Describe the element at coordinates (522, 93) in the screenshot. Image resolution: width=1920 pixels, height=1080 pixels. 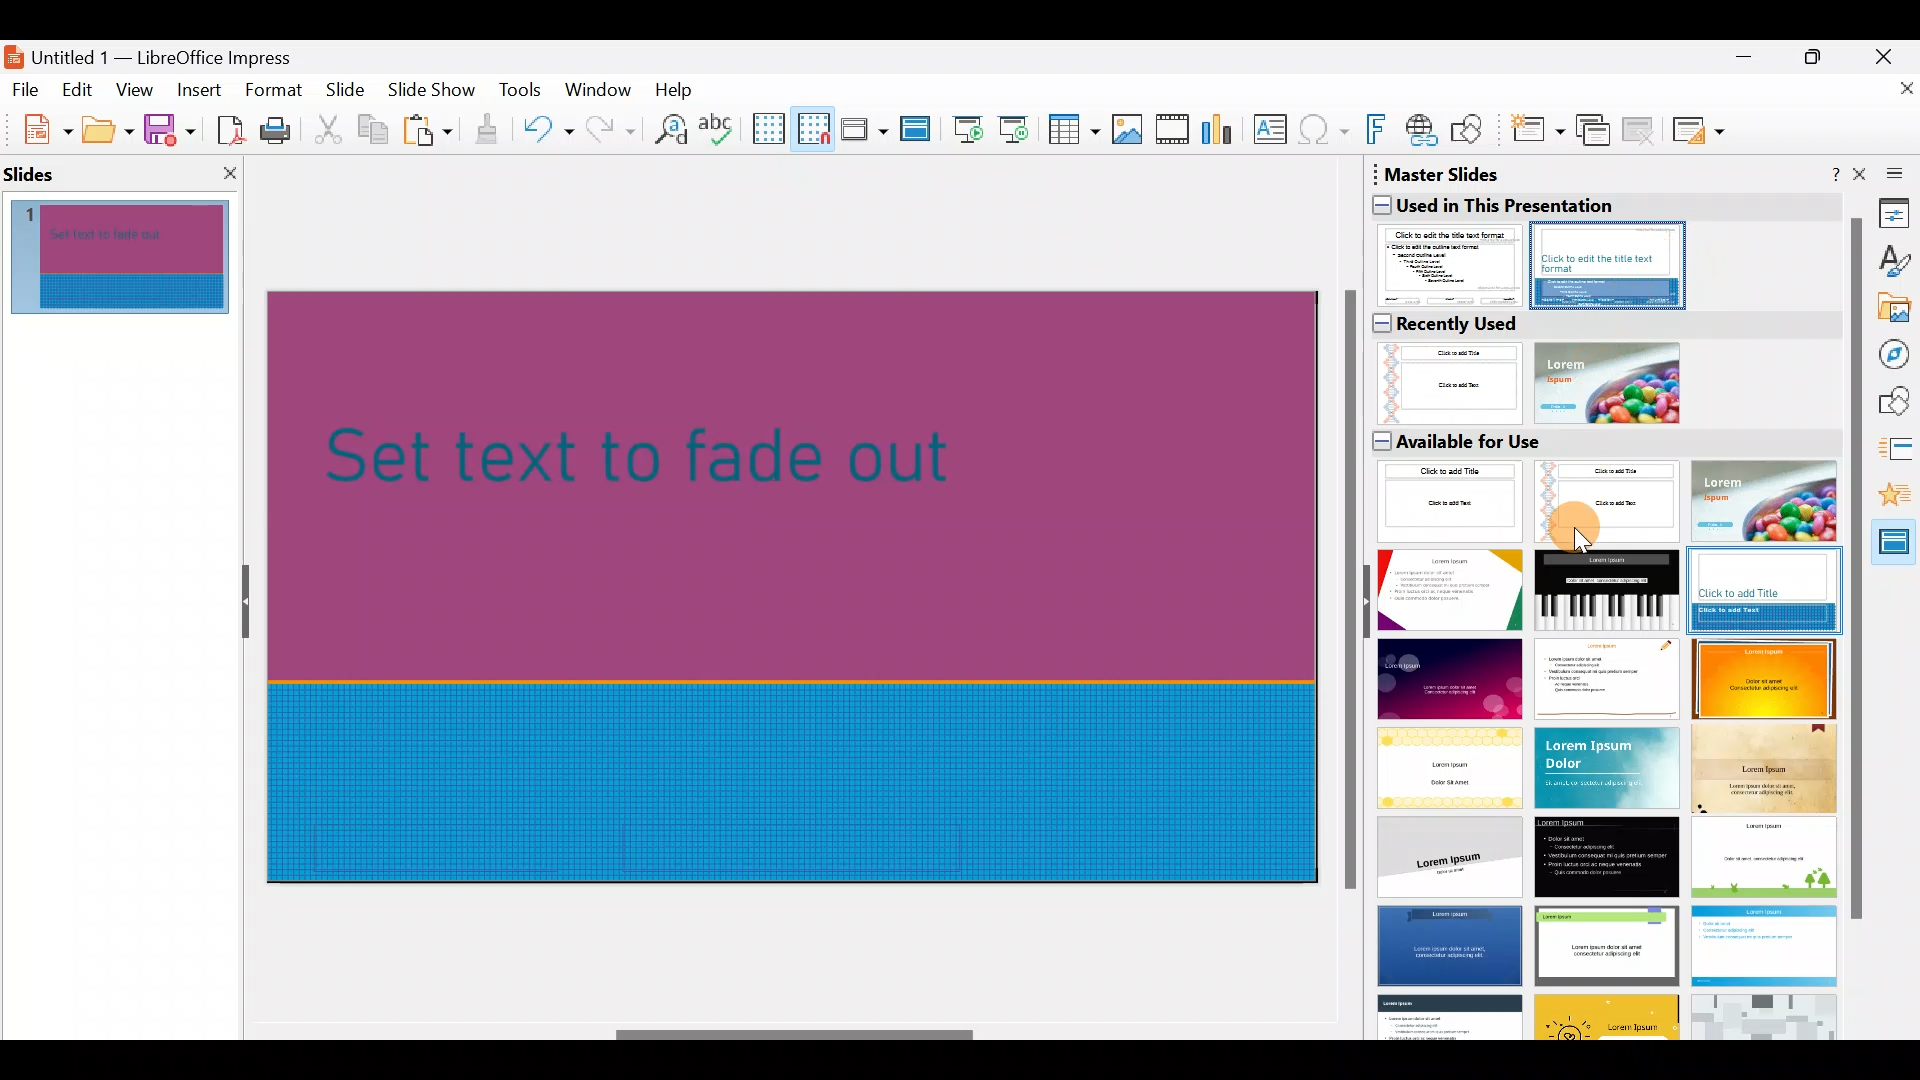
I see `Tools` at that location.